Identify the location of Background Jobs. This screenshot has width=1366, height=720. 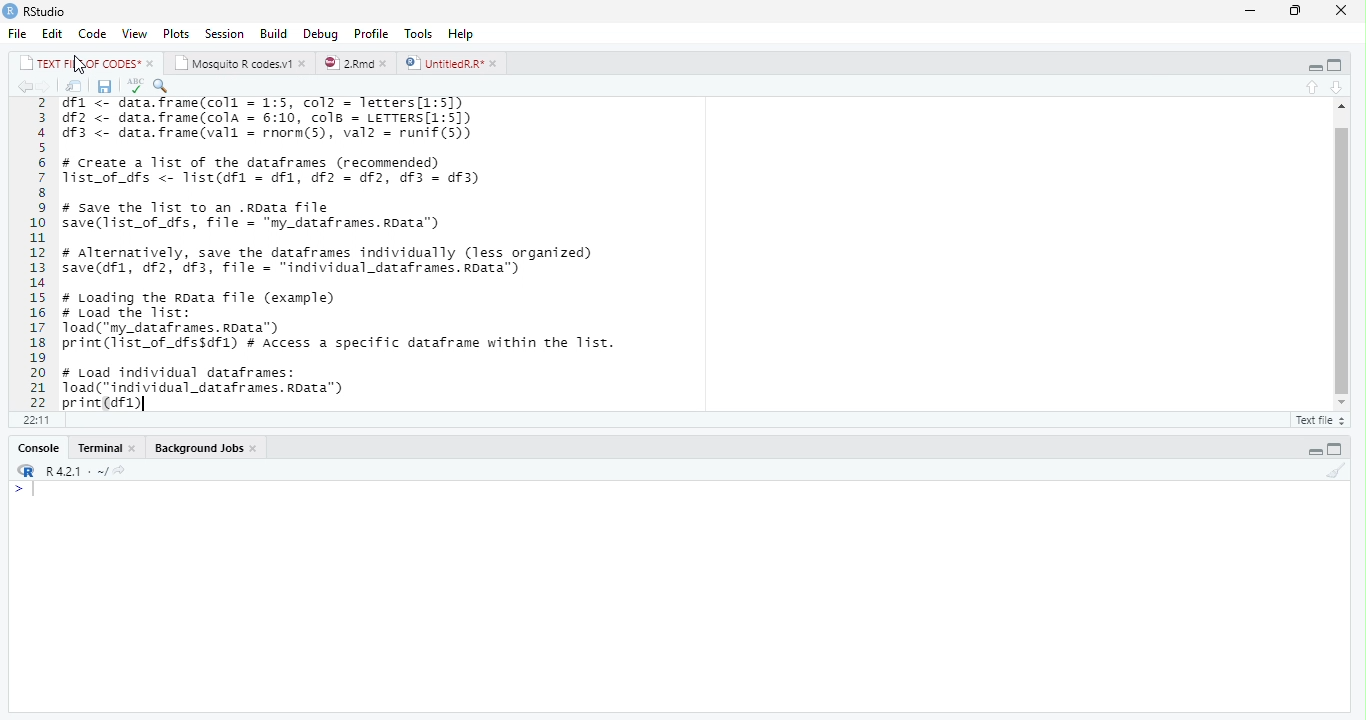
(202, 448).